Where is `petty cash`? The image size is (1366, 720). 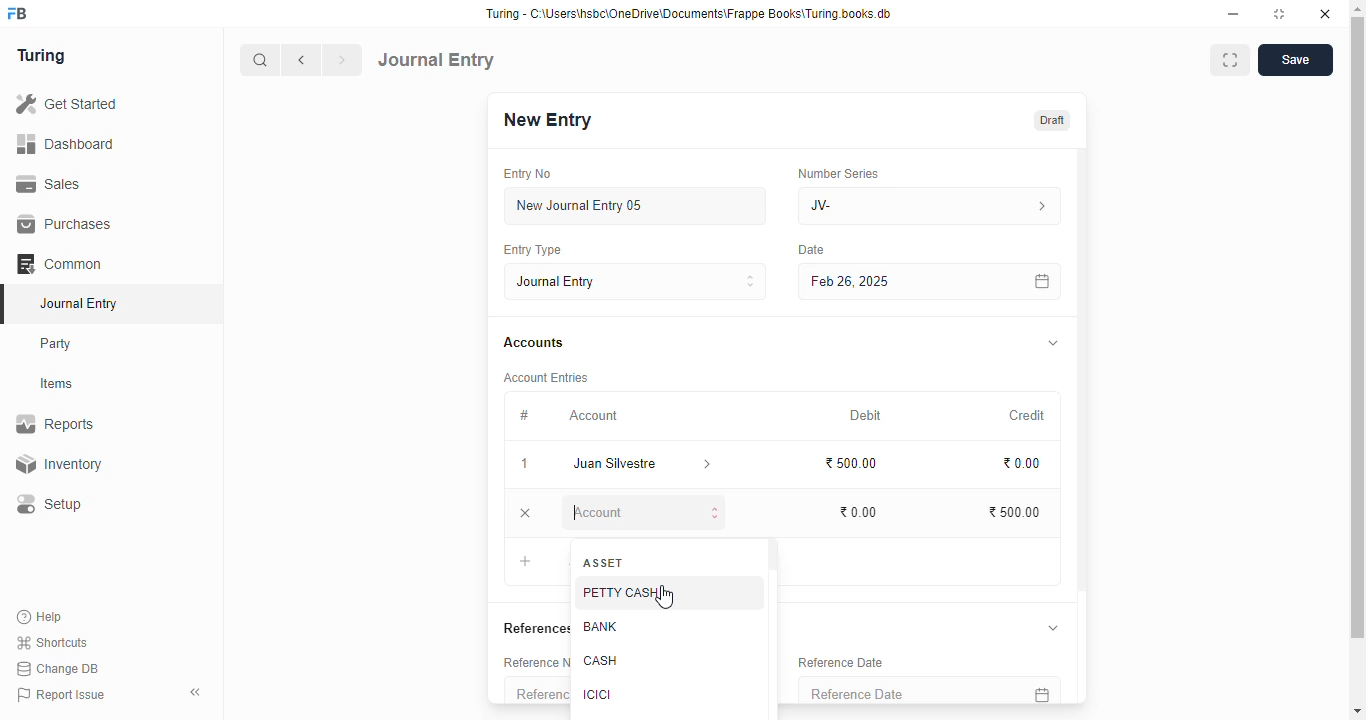 petty cash is located at coordinates (623, 592).